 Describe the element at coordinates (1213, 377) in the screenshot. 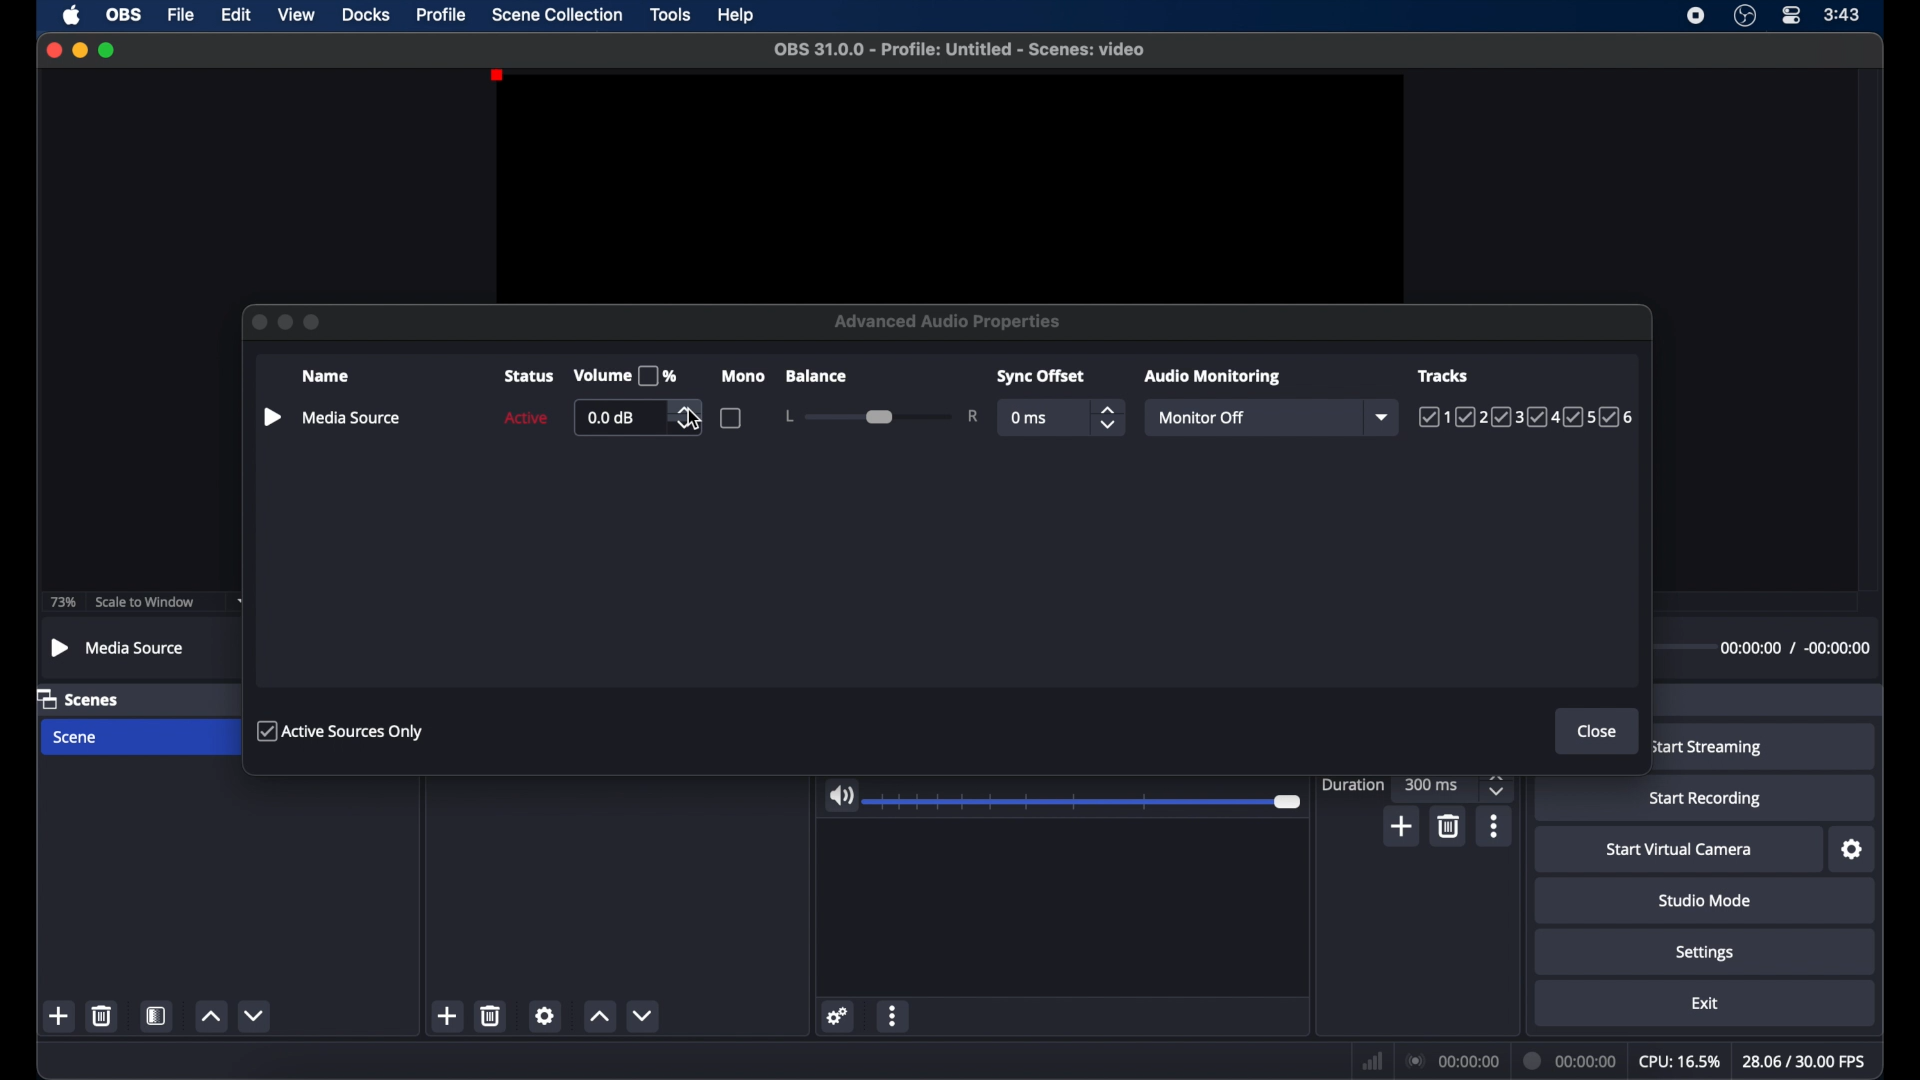

I see `audio monitoring` at that location.